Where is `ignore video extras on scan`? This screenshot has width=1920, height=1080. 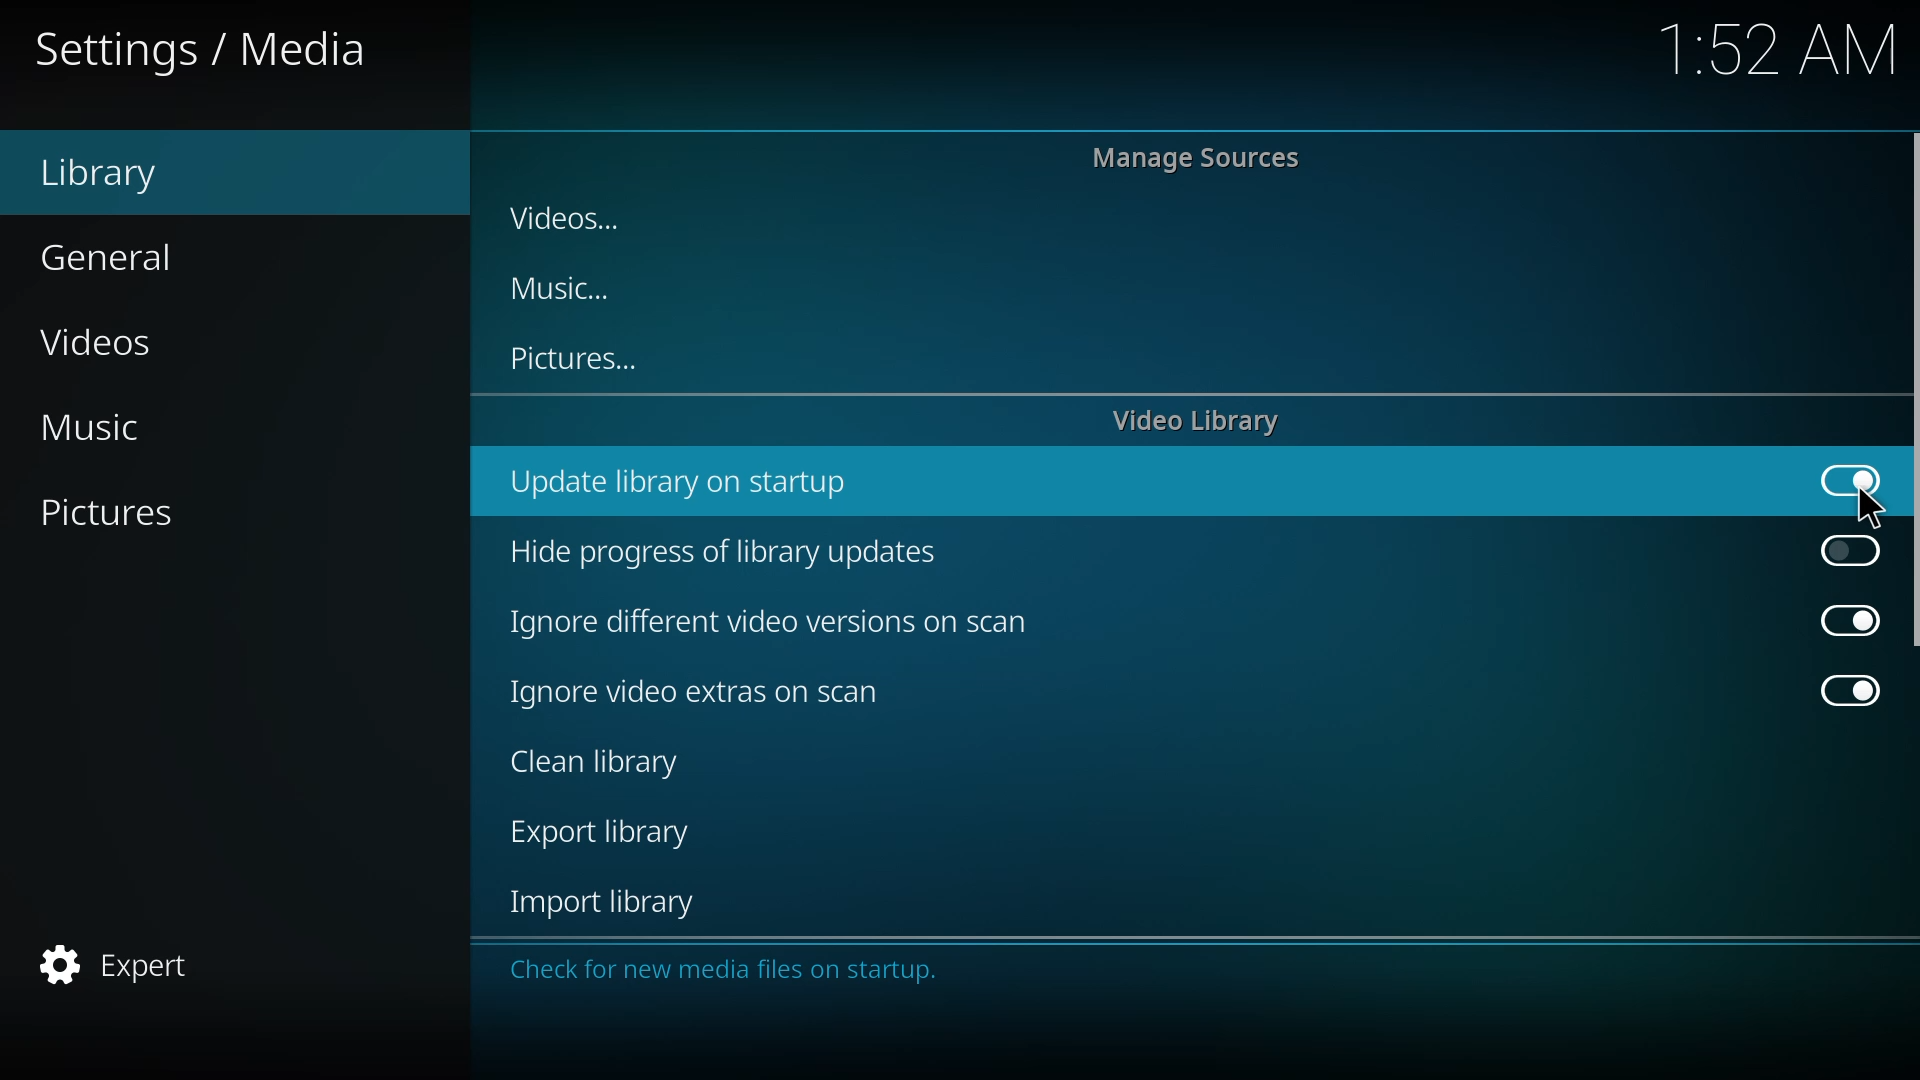 ignore video extras on scan is located at coordinates (709, 693).